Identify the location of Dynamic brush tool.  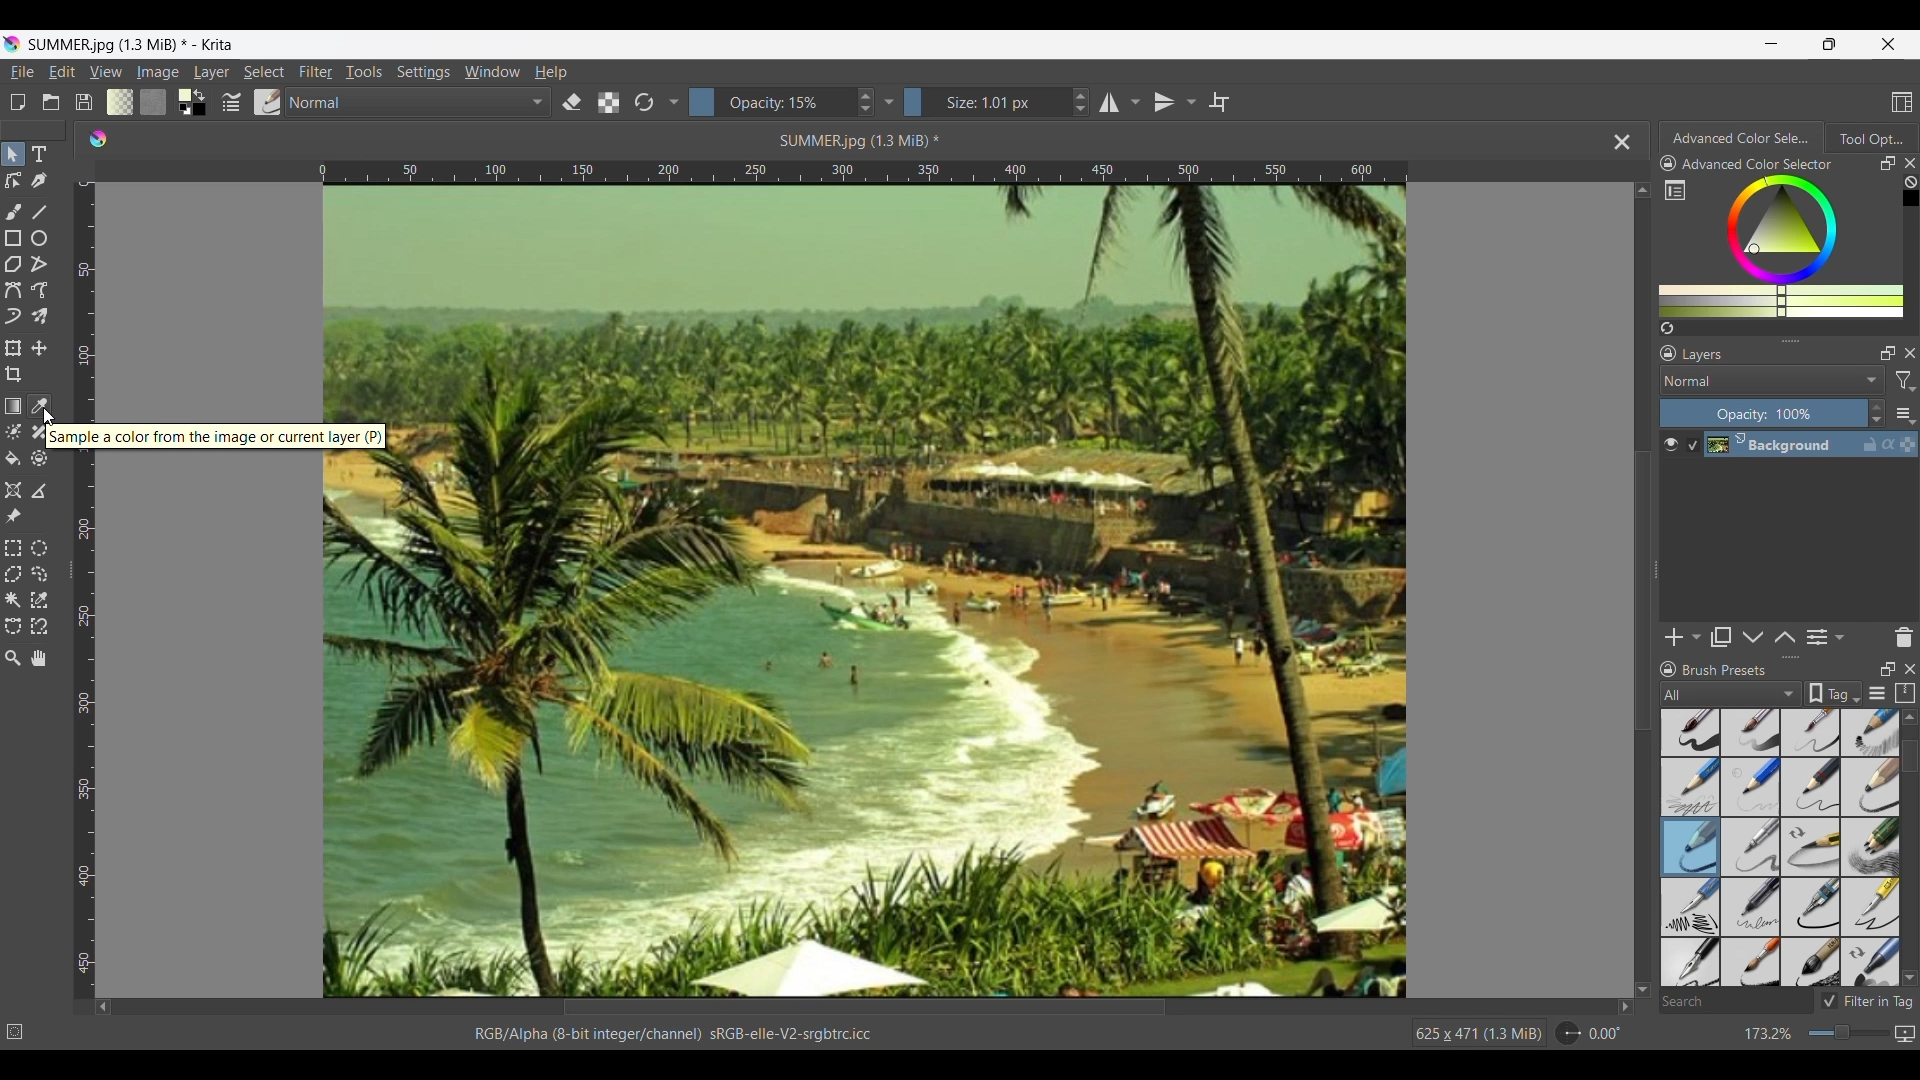
(13, 317).